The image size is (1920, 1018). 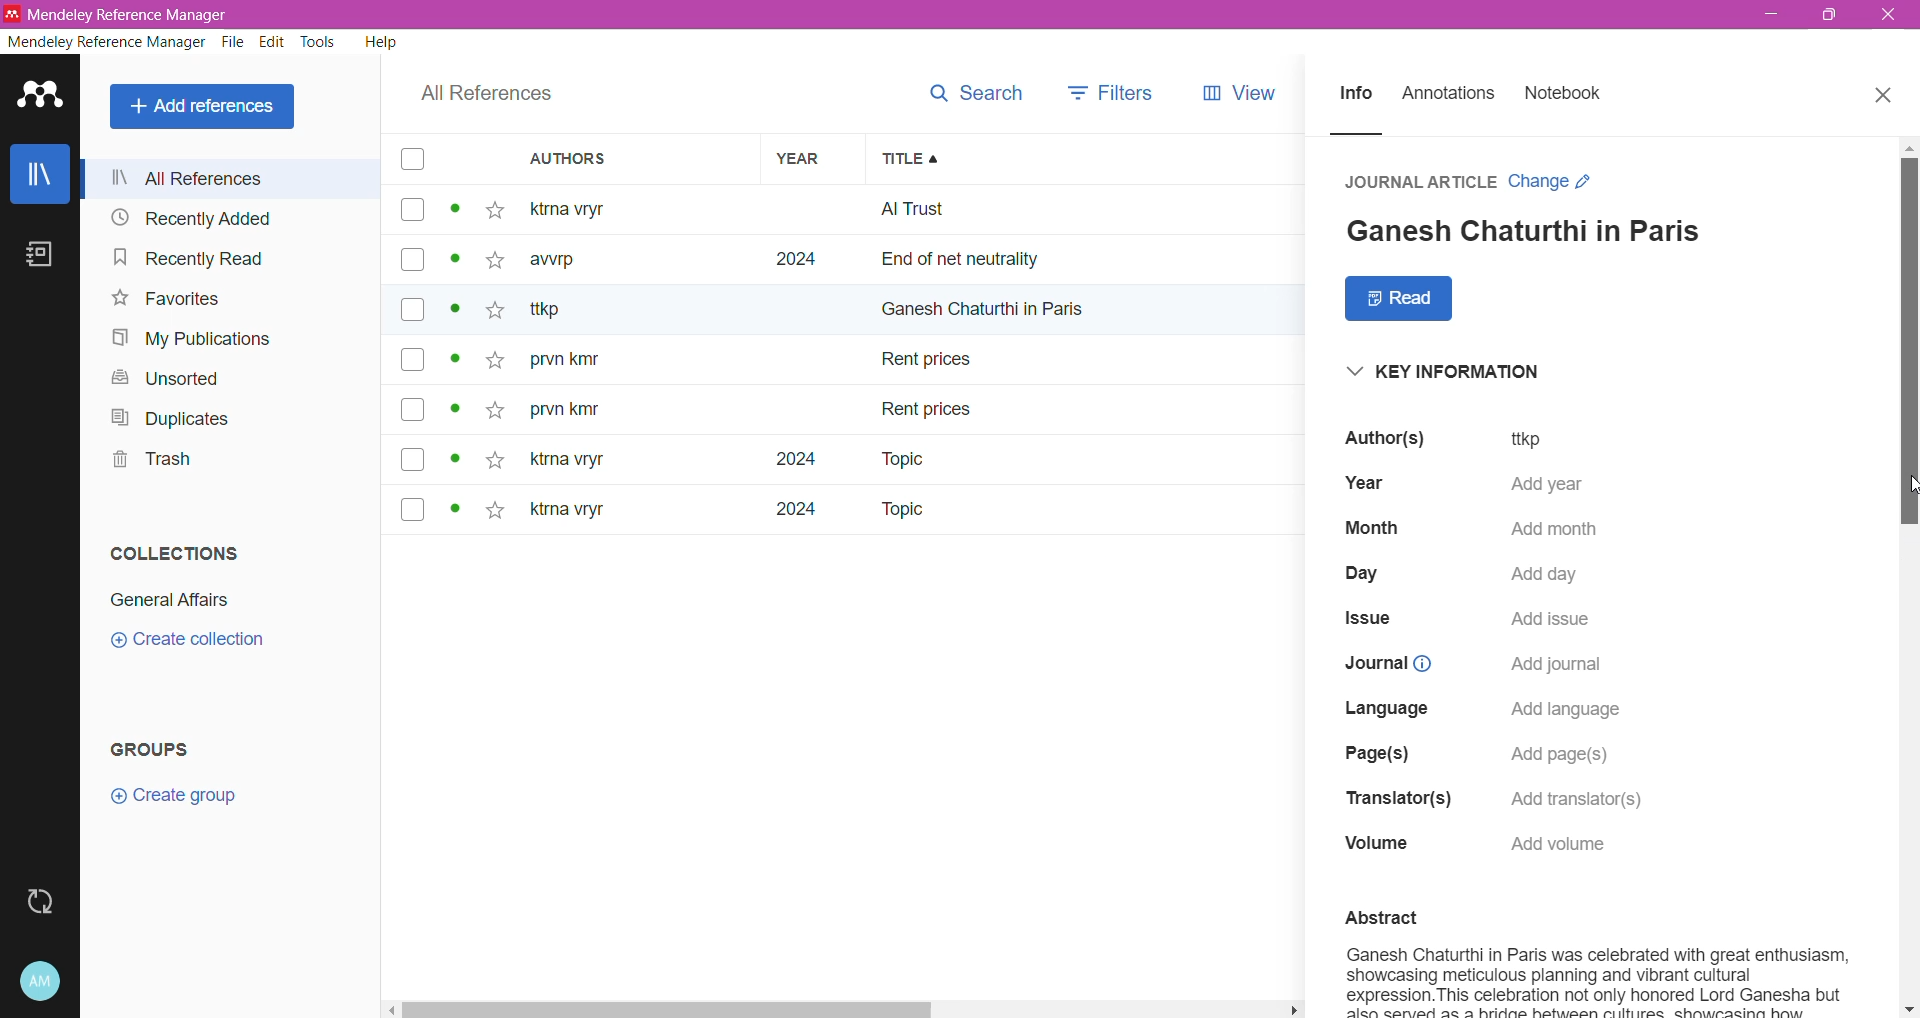 What do you see at coordinates (1570, 95) in the screenshot?
I see `Notebook` at bounding box center [1570, 95].